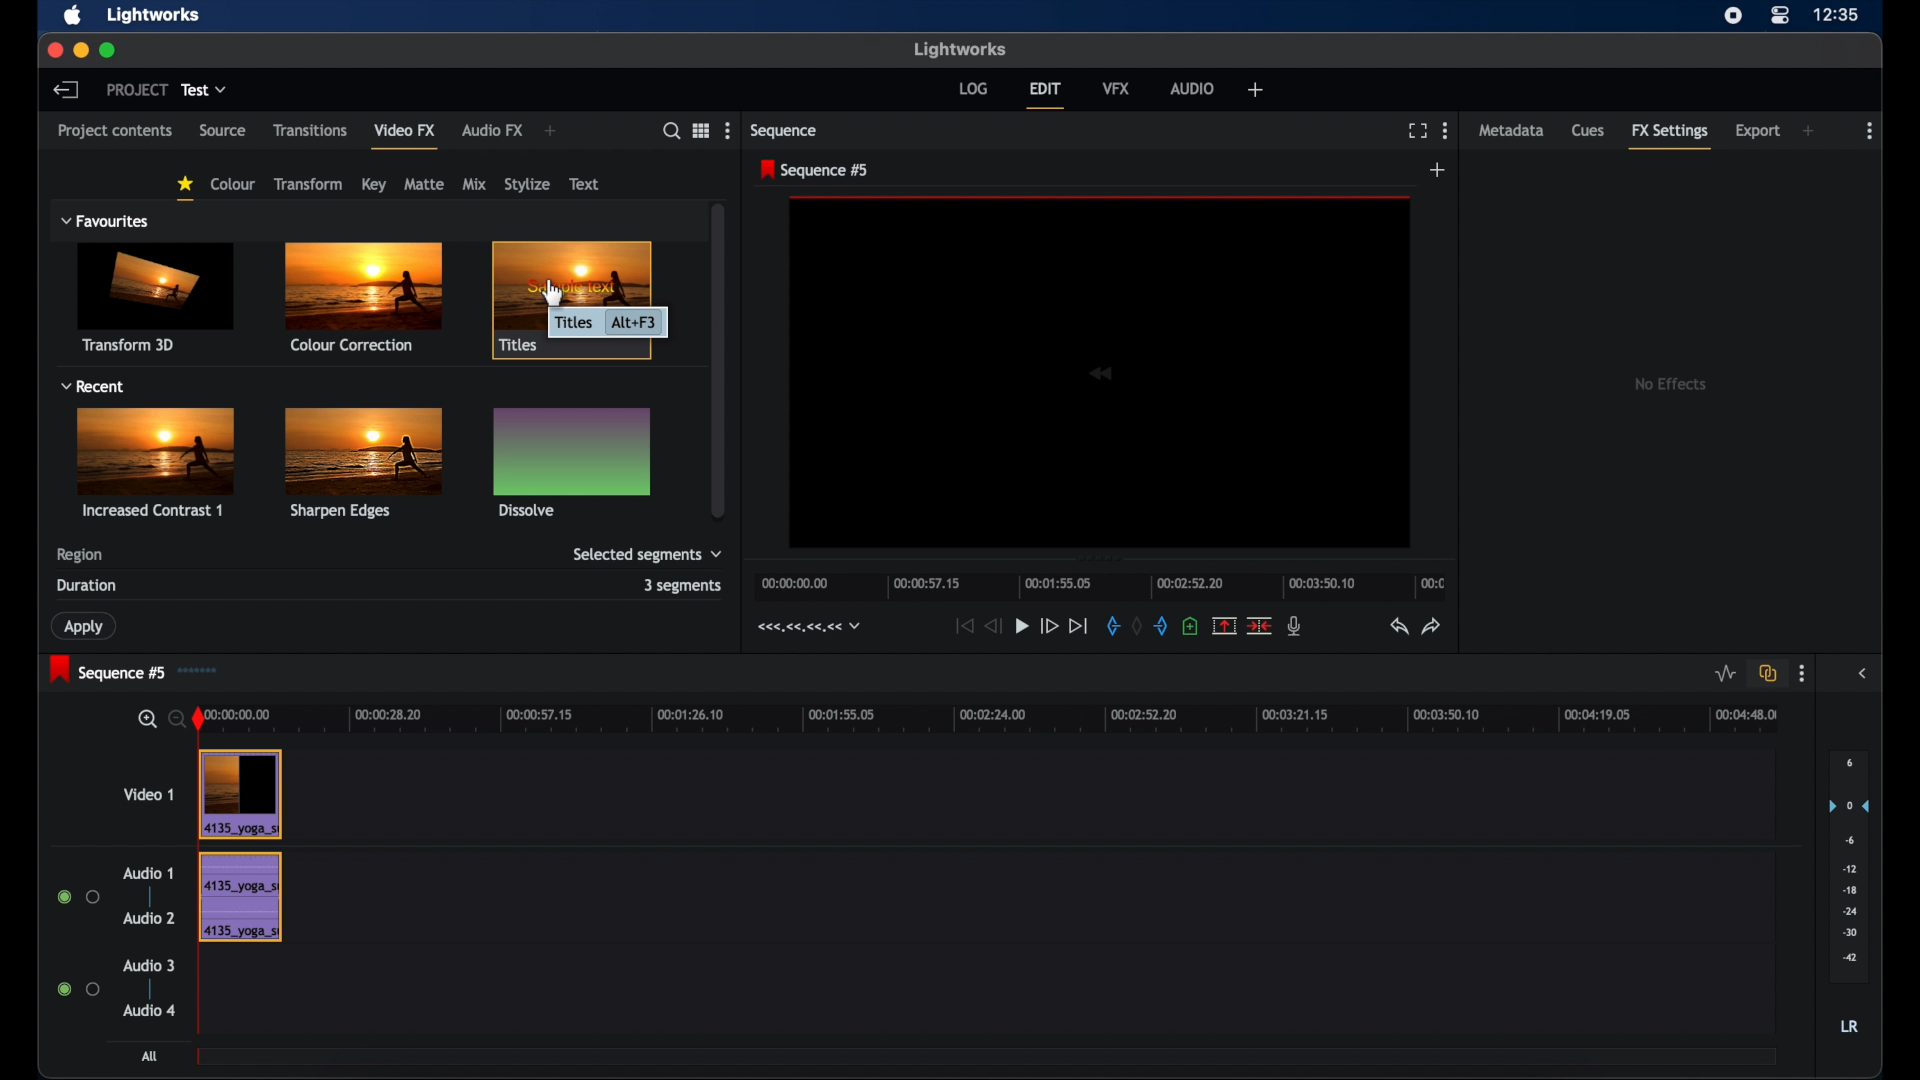 The height and width of the screenshot is (1080, 1920). Describe the element at coordinates (152, 1057) in the screenshot. I see `all` at that location.